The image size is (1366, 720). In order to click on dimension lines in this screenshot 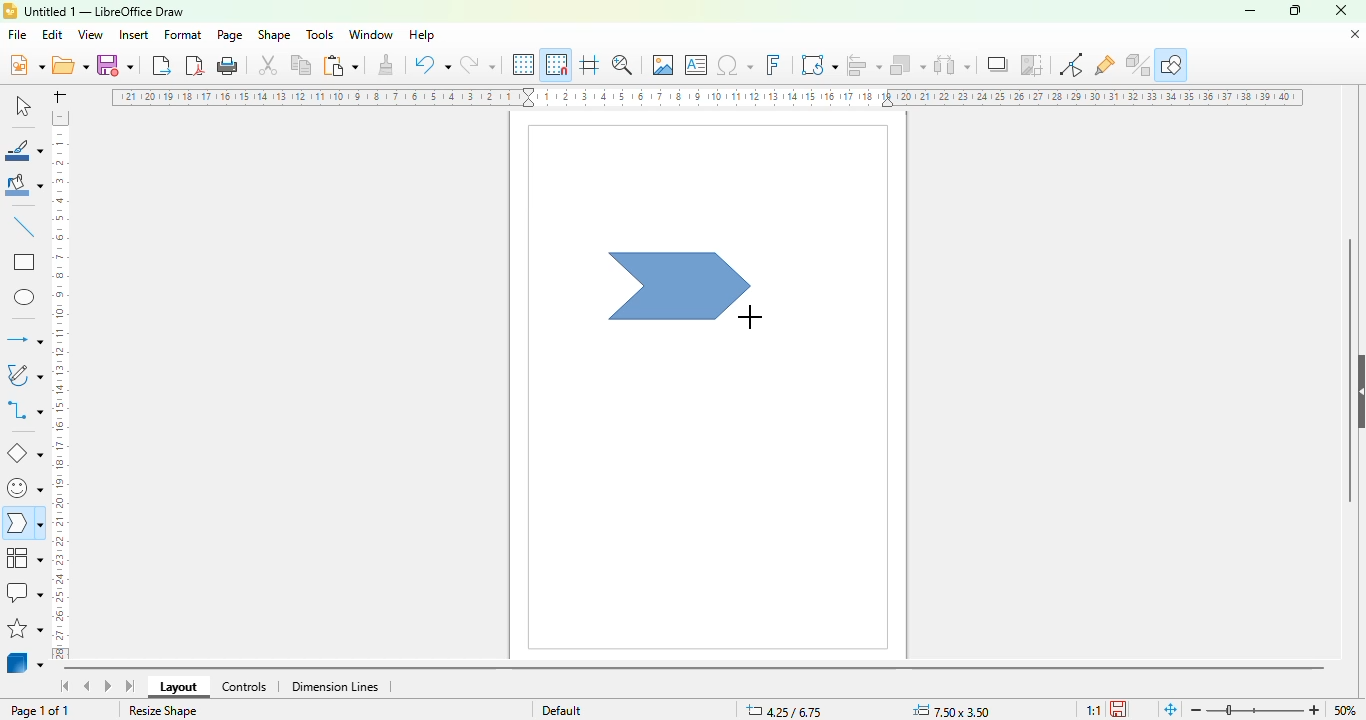, I will do `click(334, 687)`.